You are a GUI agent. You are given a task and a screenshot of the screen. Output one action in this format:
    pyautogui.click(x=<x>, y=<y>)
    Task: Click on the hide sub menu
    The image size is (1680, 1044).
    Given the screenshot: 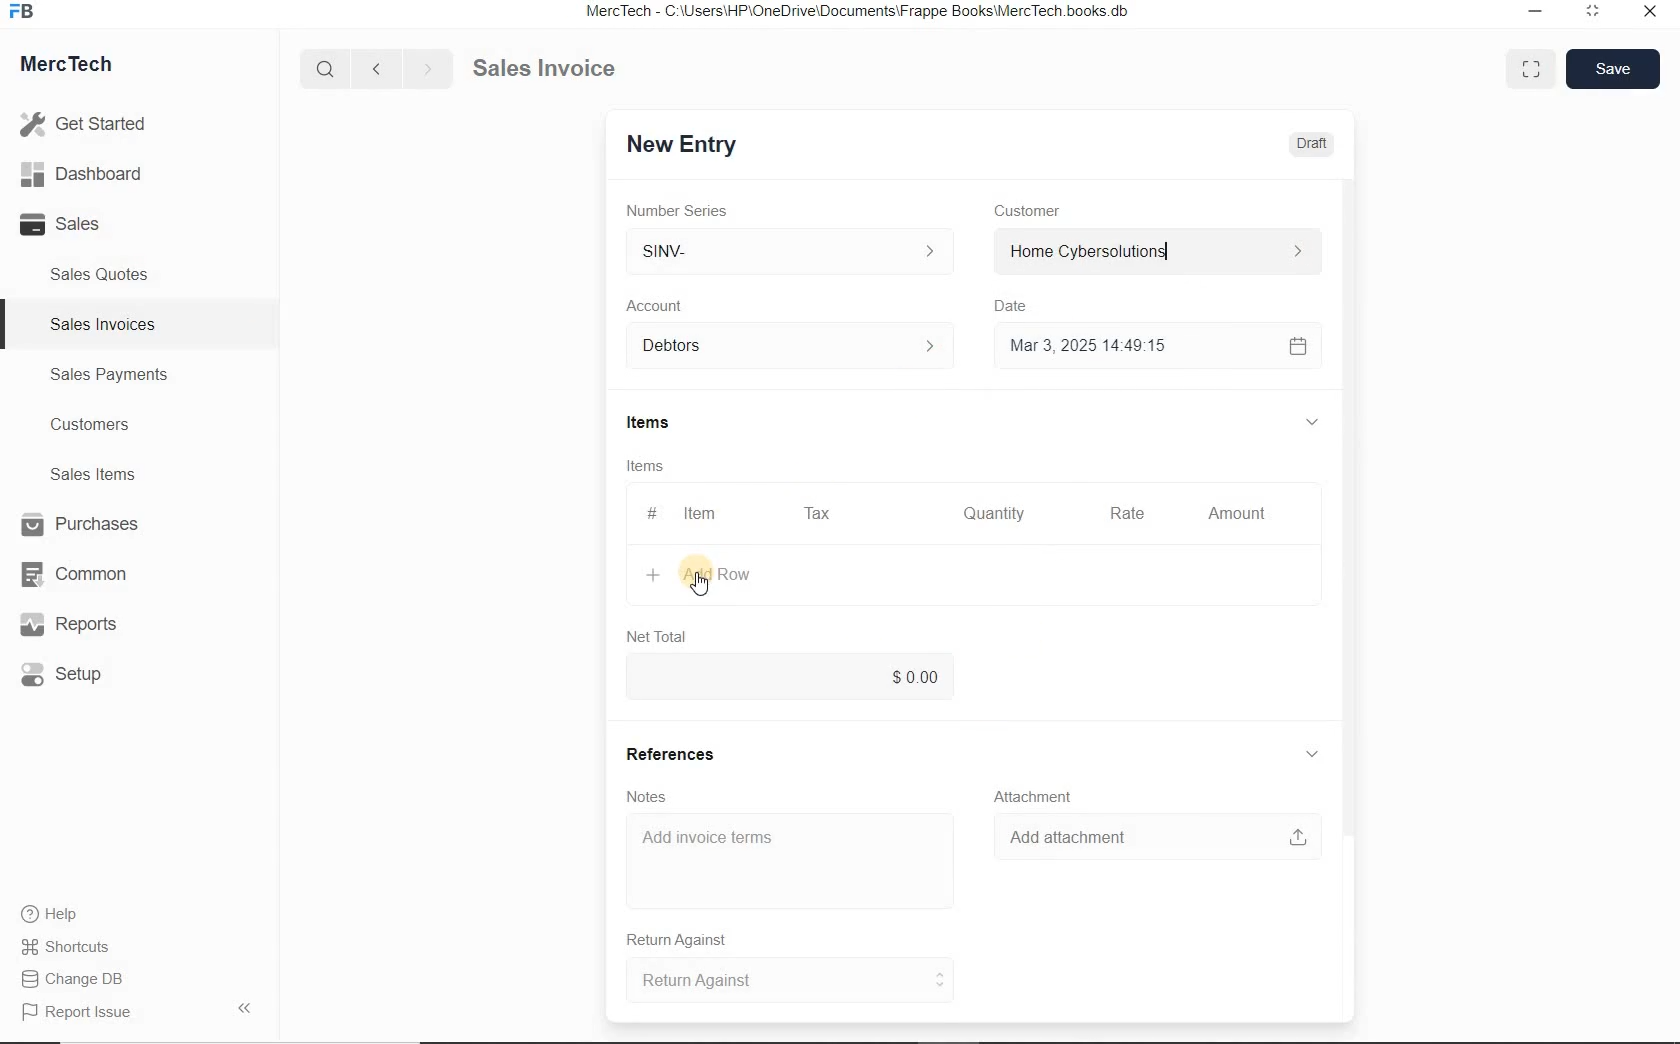 What is the action you would take?
    pyautogui.click(x=1310, y=421)
    